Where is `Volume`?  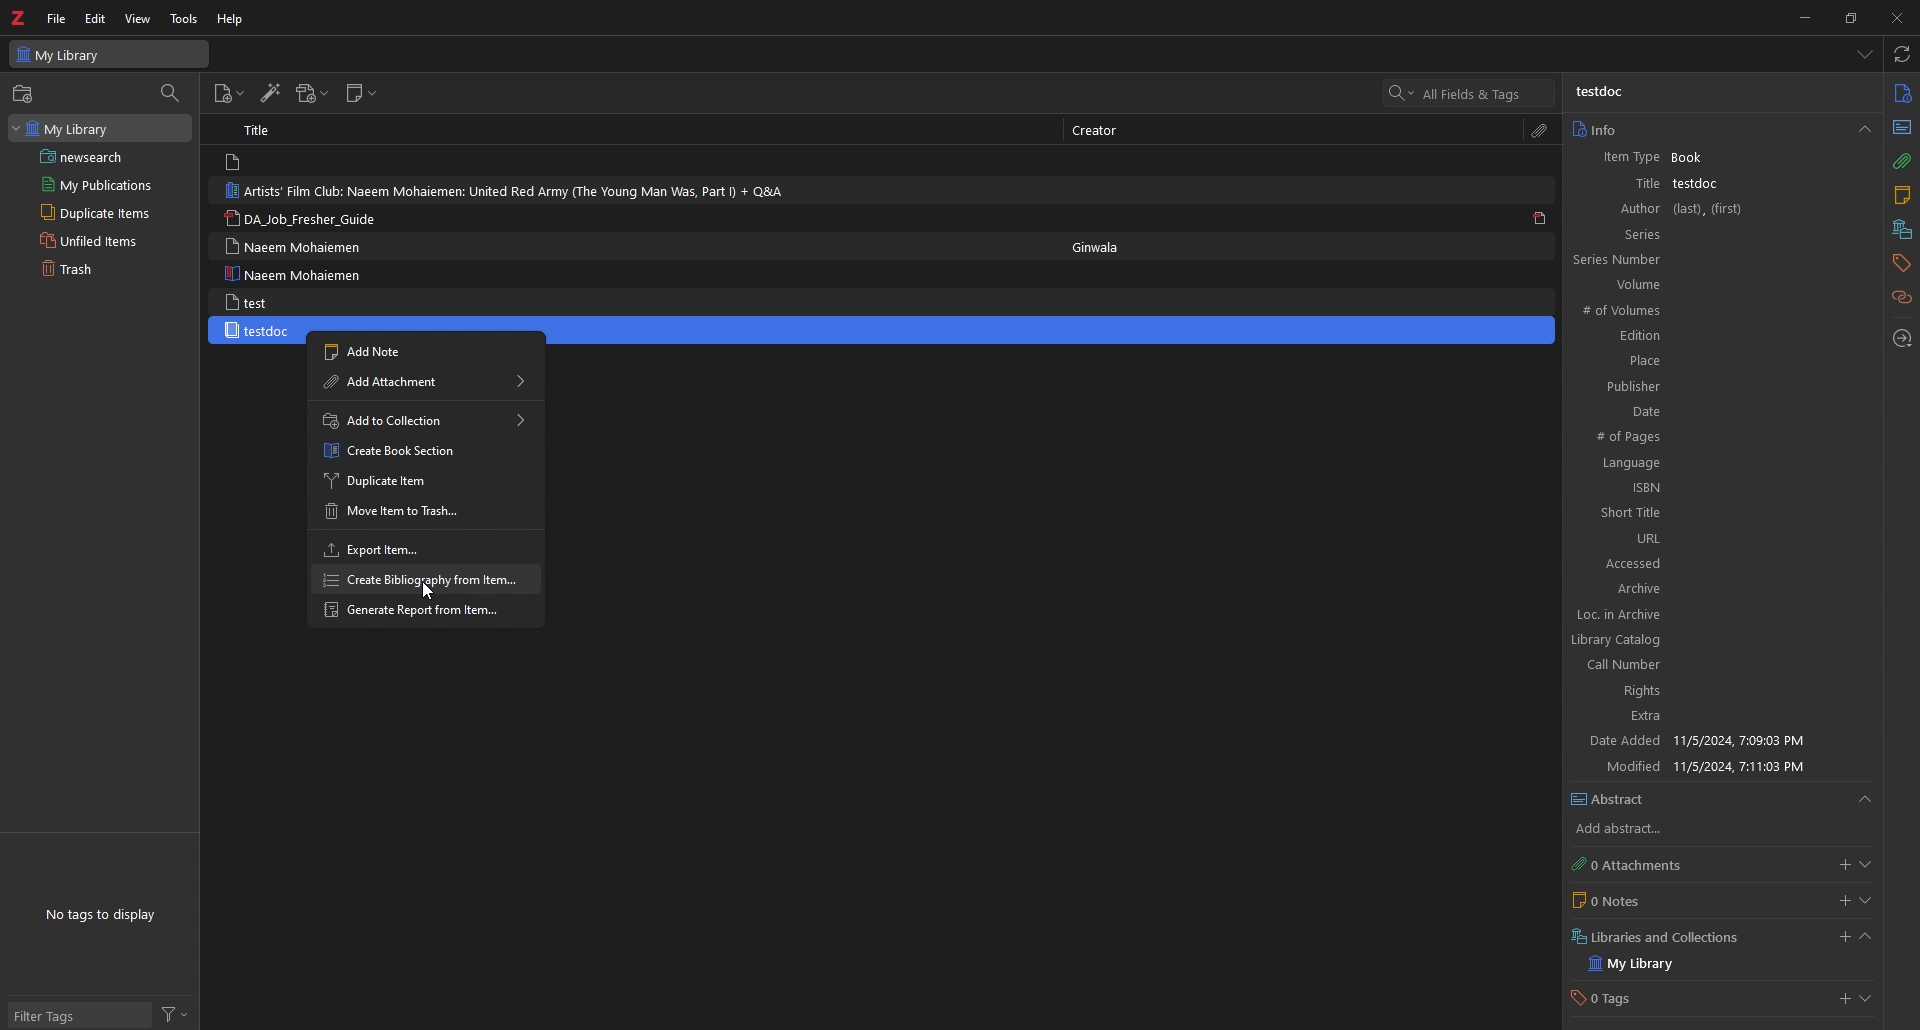
Volume is located at coordinates (1714, 285).